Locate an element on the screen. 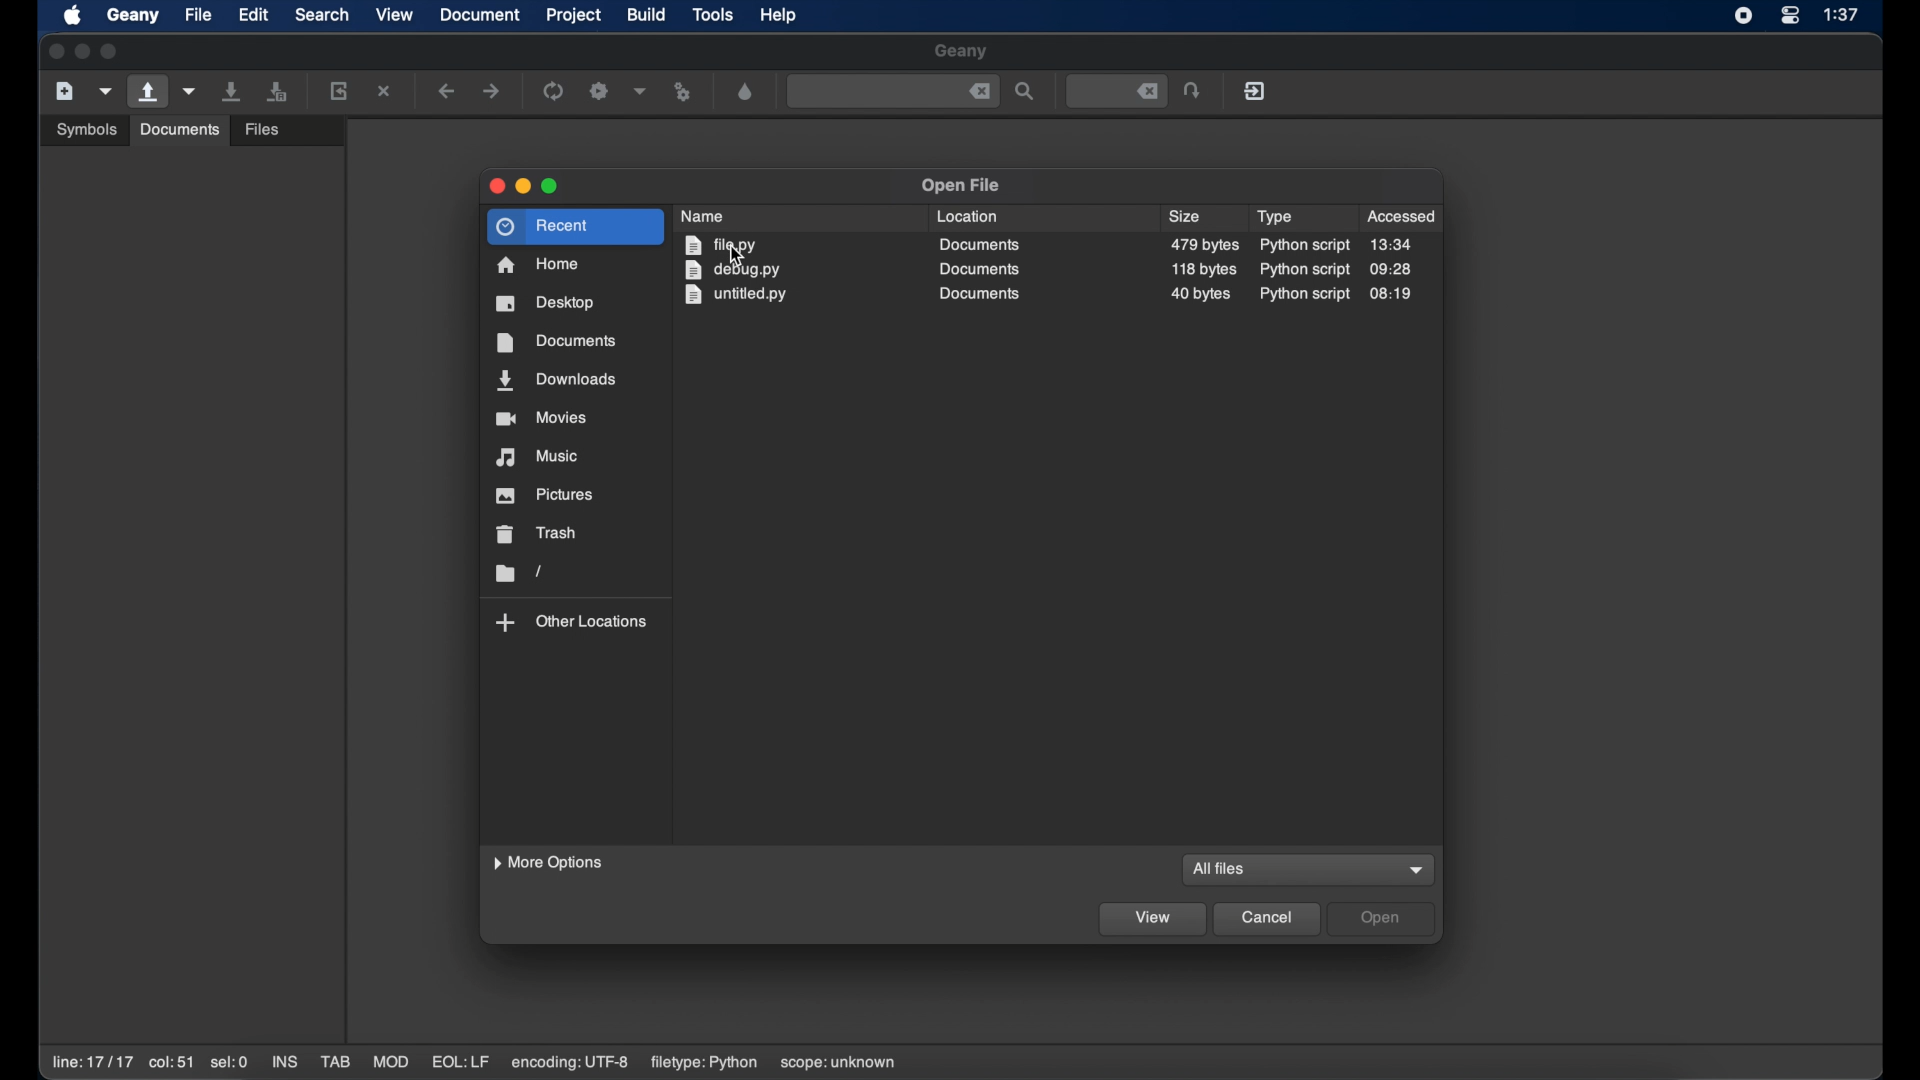  help is located at coordinates (779, 15).